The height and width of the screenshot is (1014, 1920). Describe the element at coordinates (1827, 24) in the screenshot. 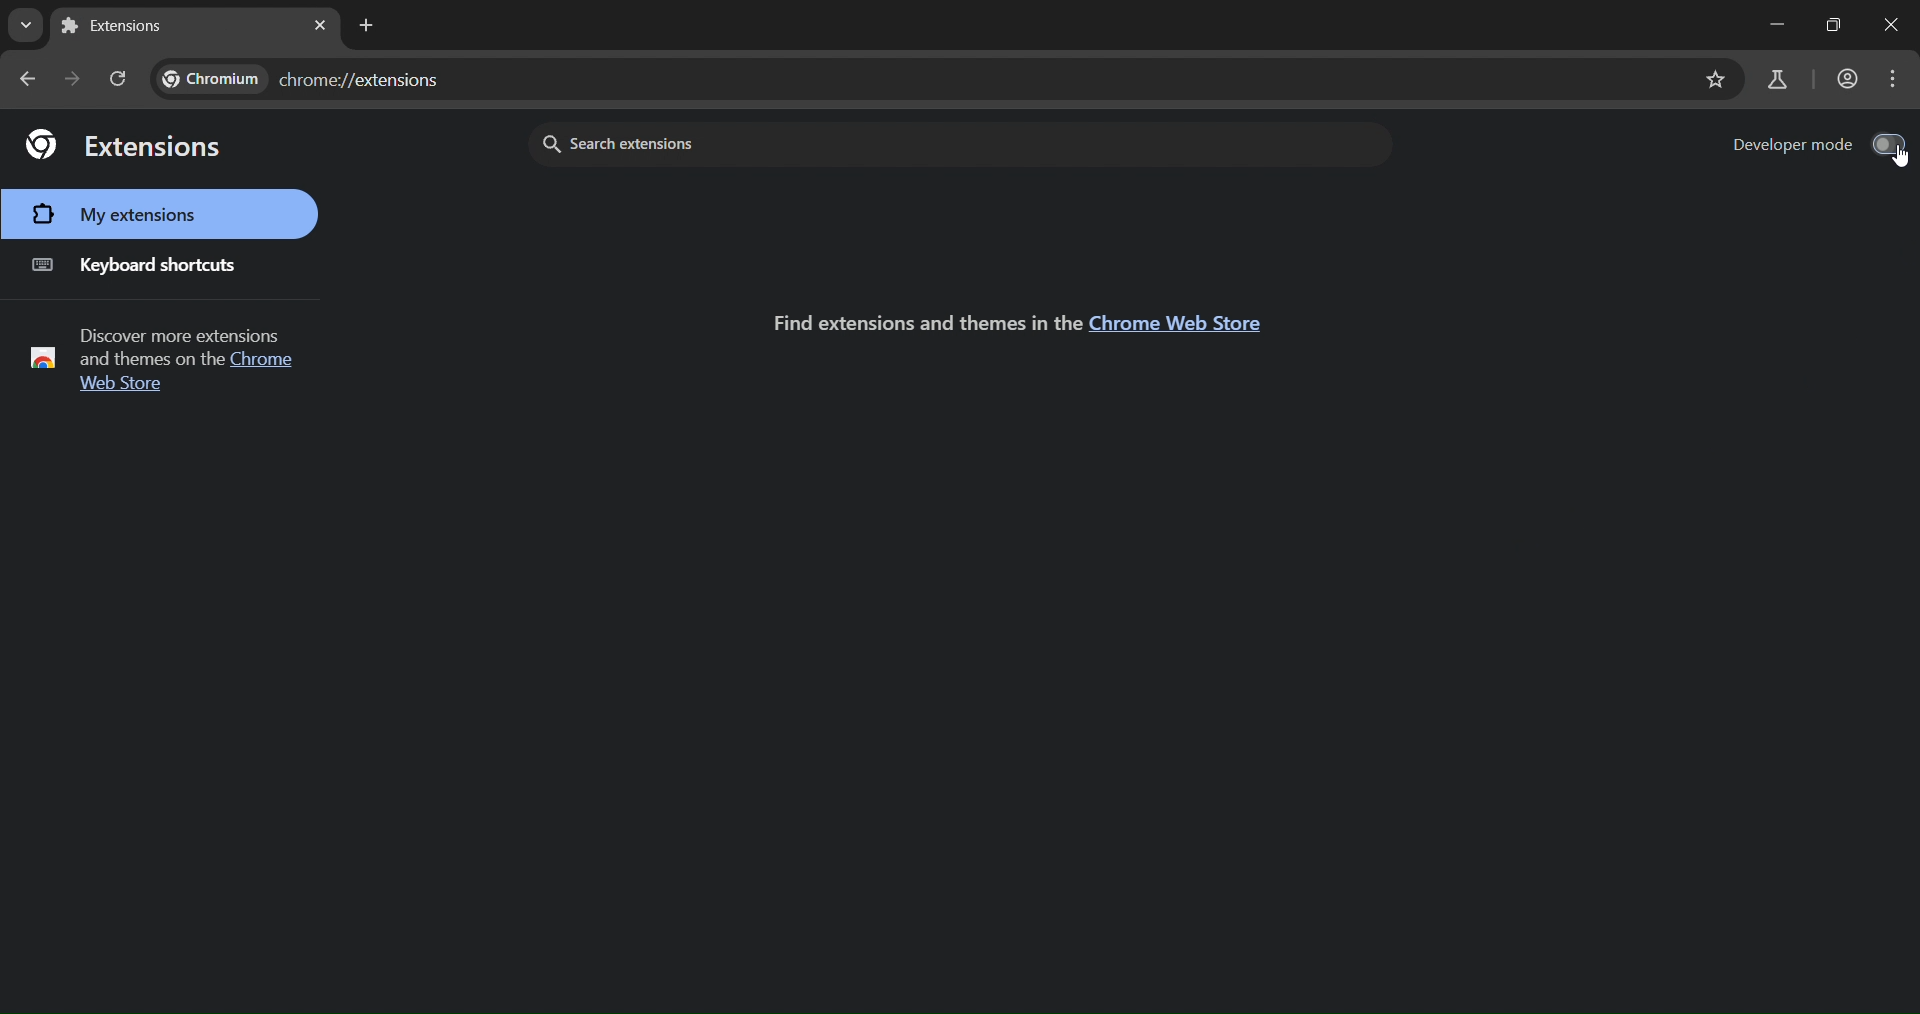

I see `maximize` at that location.